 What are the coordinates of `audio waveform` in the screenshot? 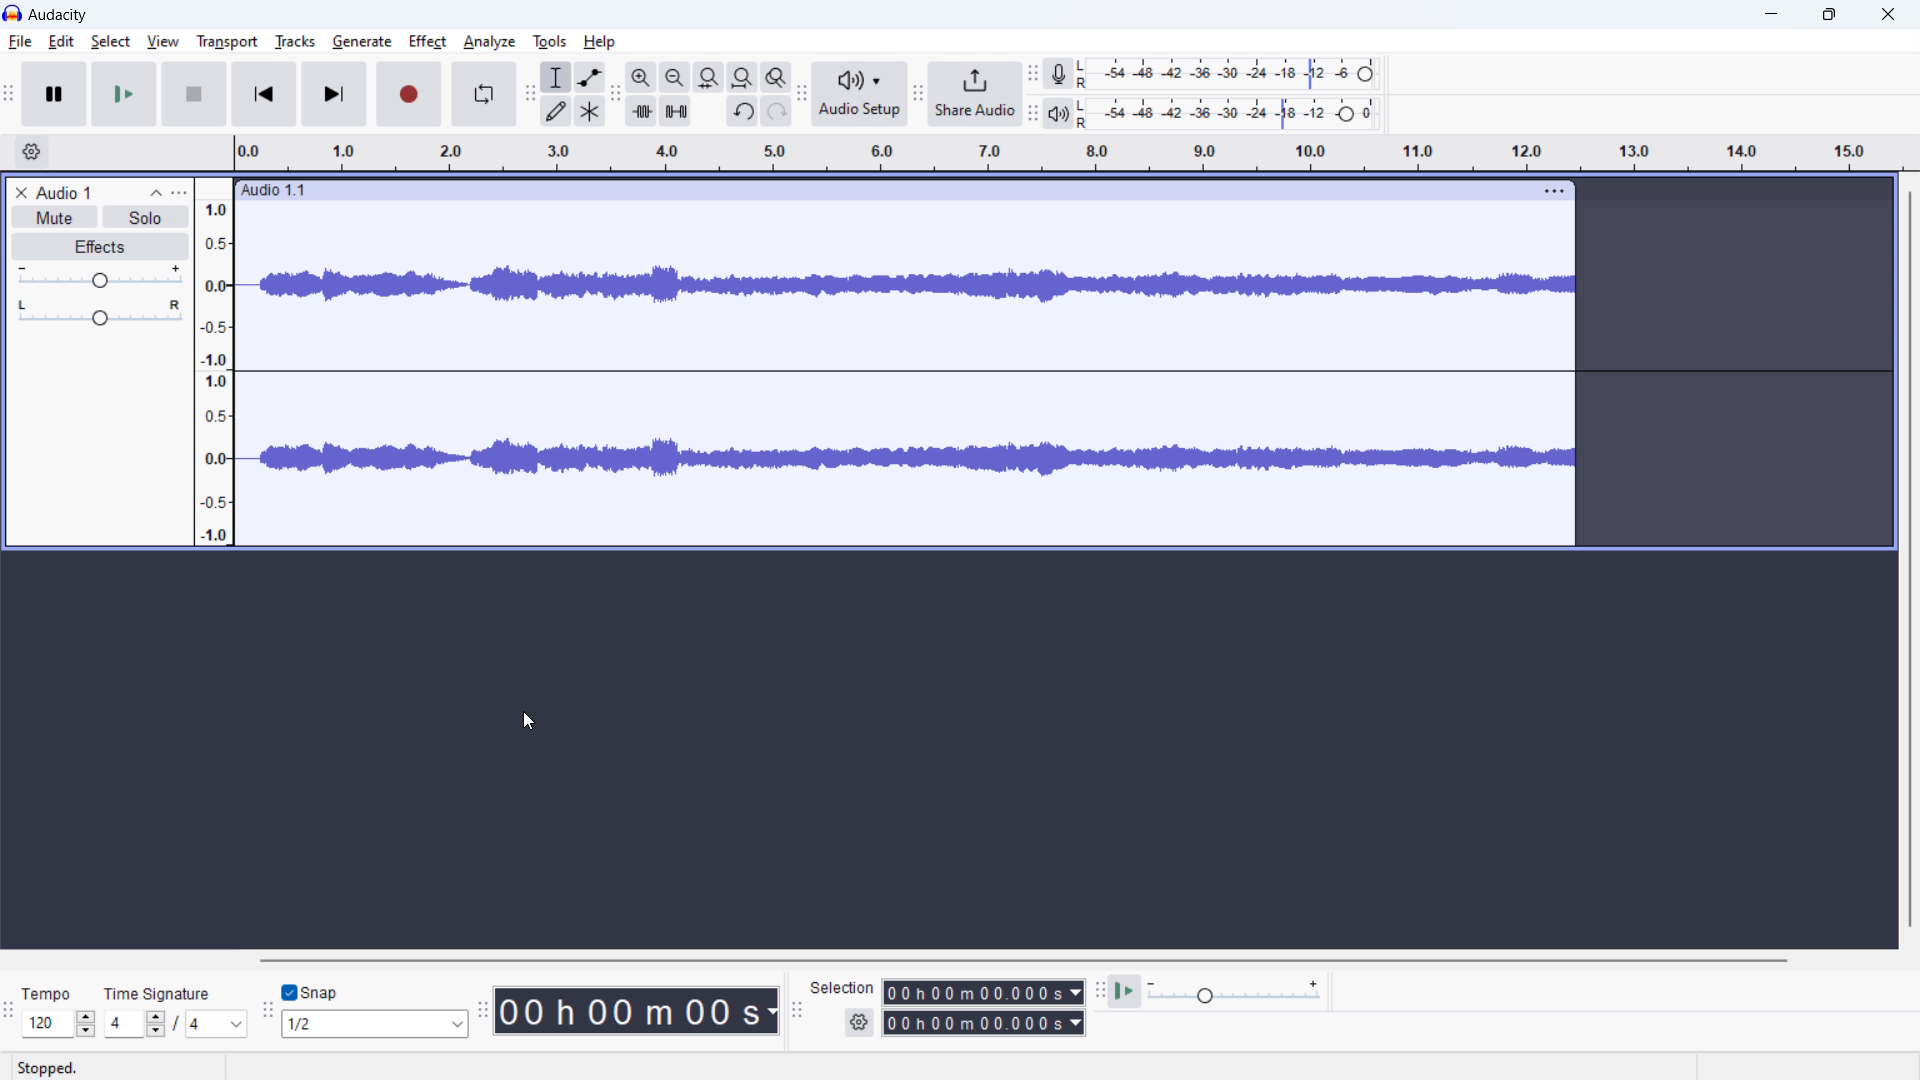 It's located at (906, 375).